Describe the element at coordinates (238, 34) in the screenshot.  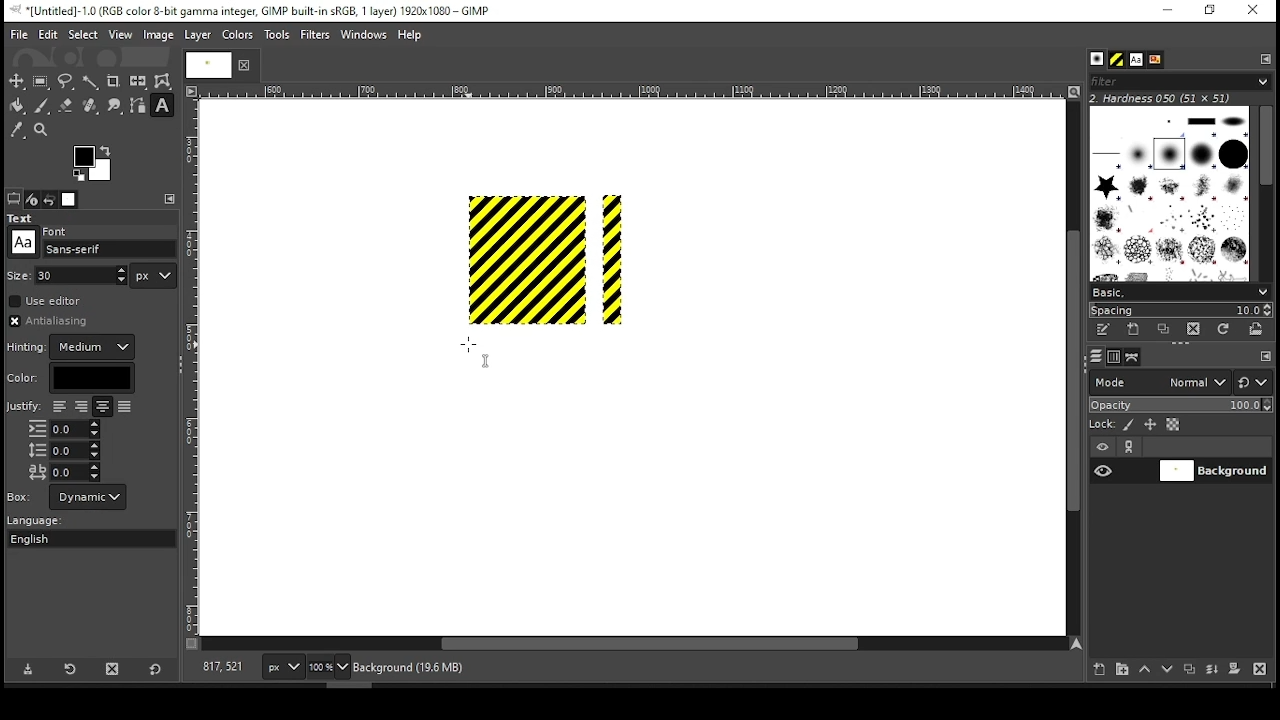
I see `color` at that location.